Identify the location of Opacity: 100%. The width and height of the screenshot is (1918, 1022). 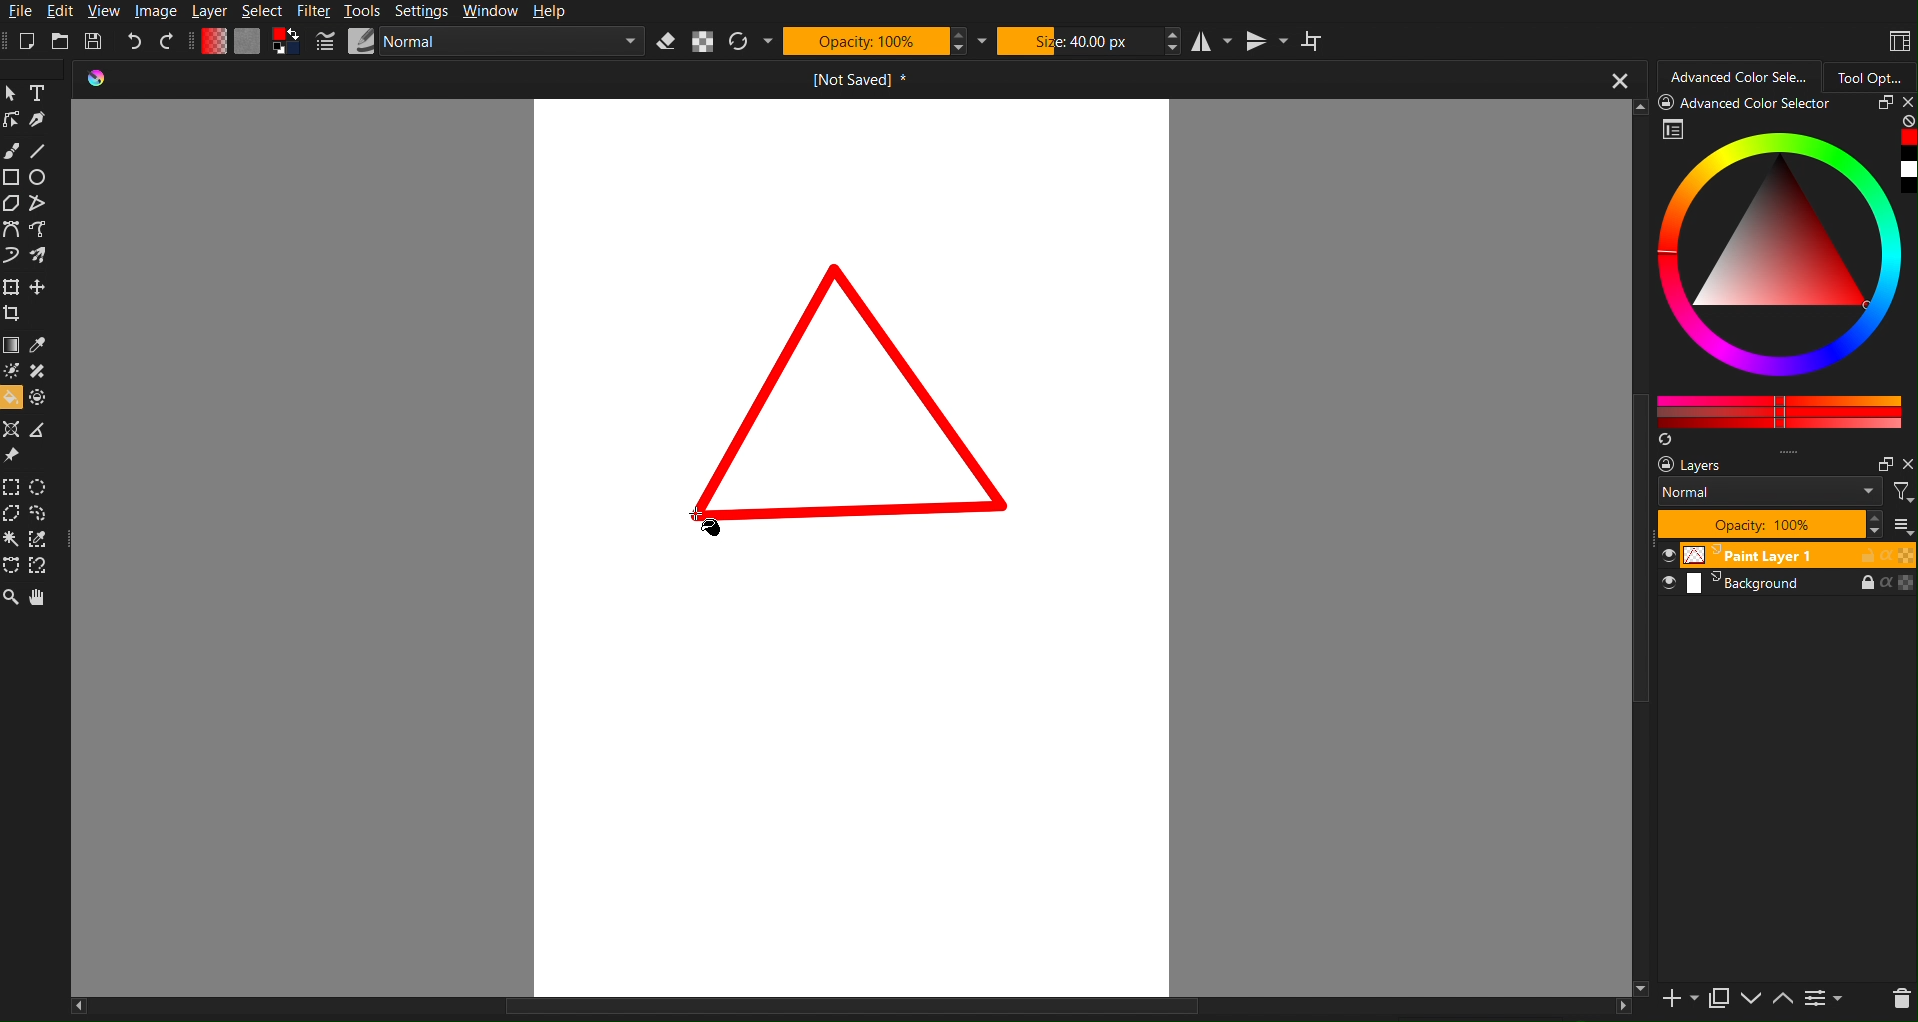
(865, 41).